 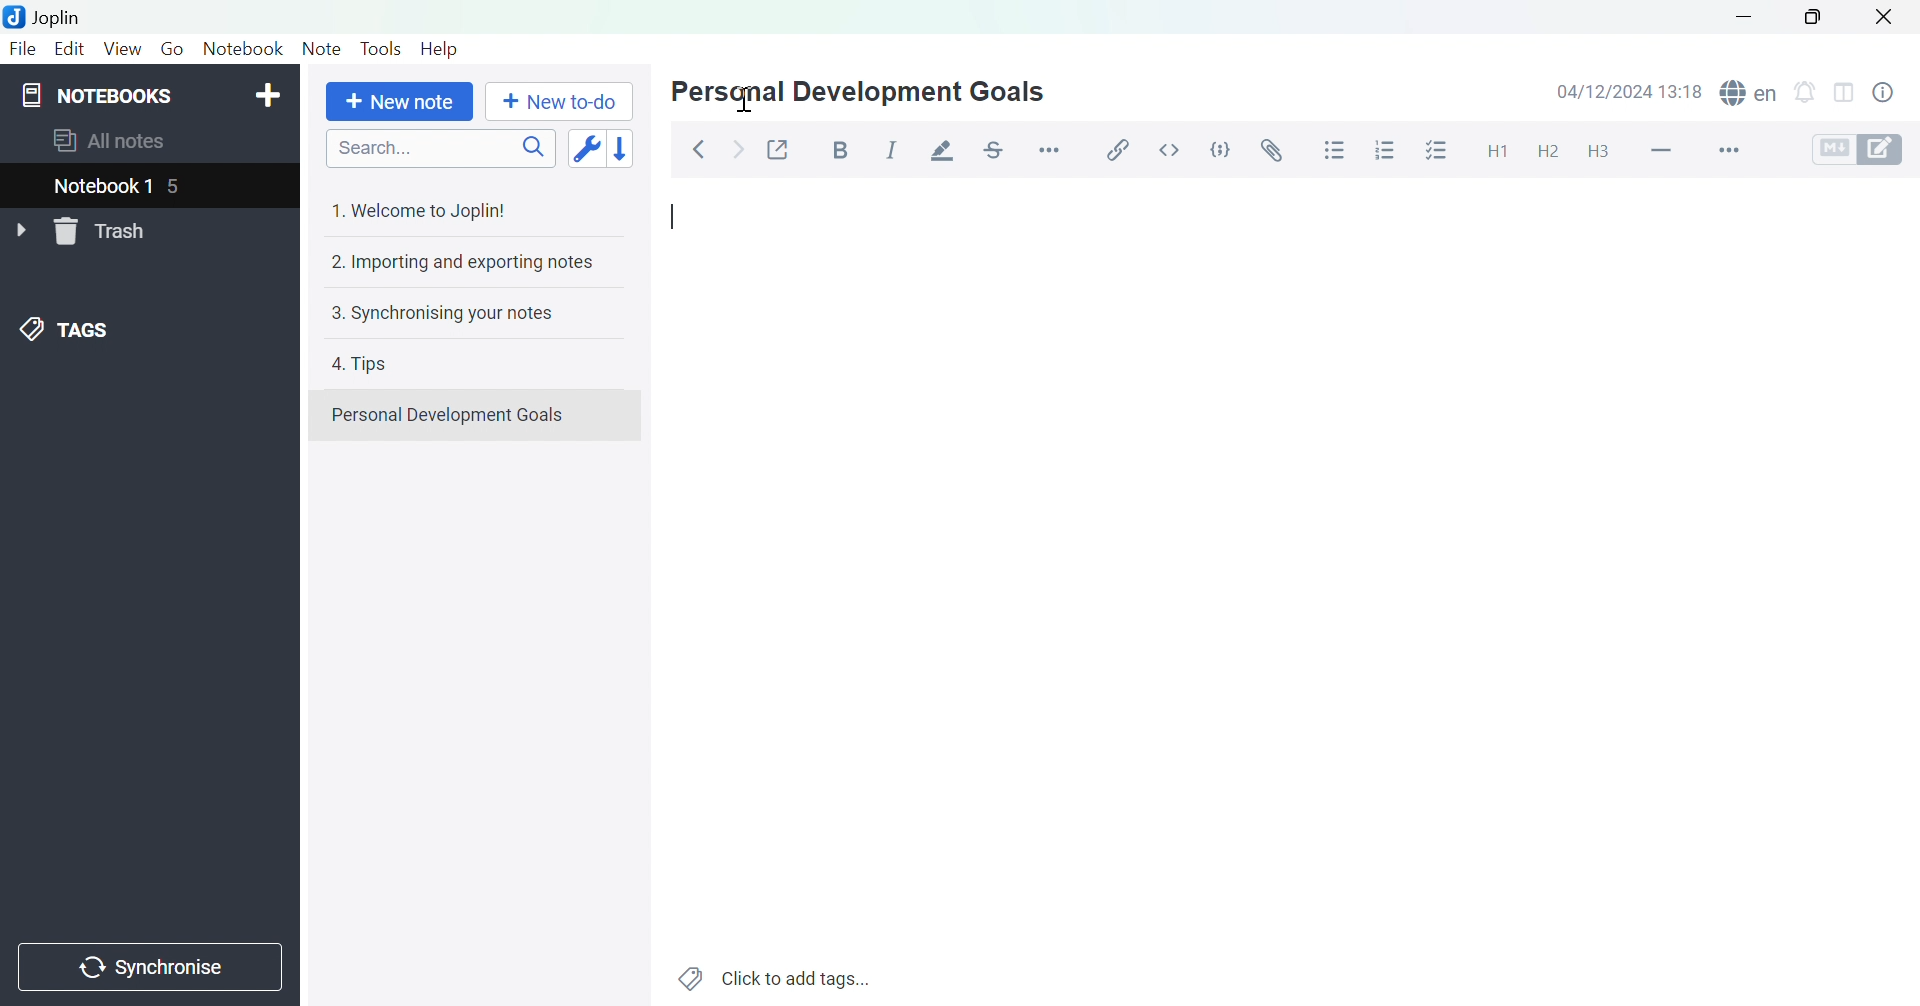 What do you see at coordinates (1736, 150) in the screenshot?
I see `More` at bounding box center [1736, 150].